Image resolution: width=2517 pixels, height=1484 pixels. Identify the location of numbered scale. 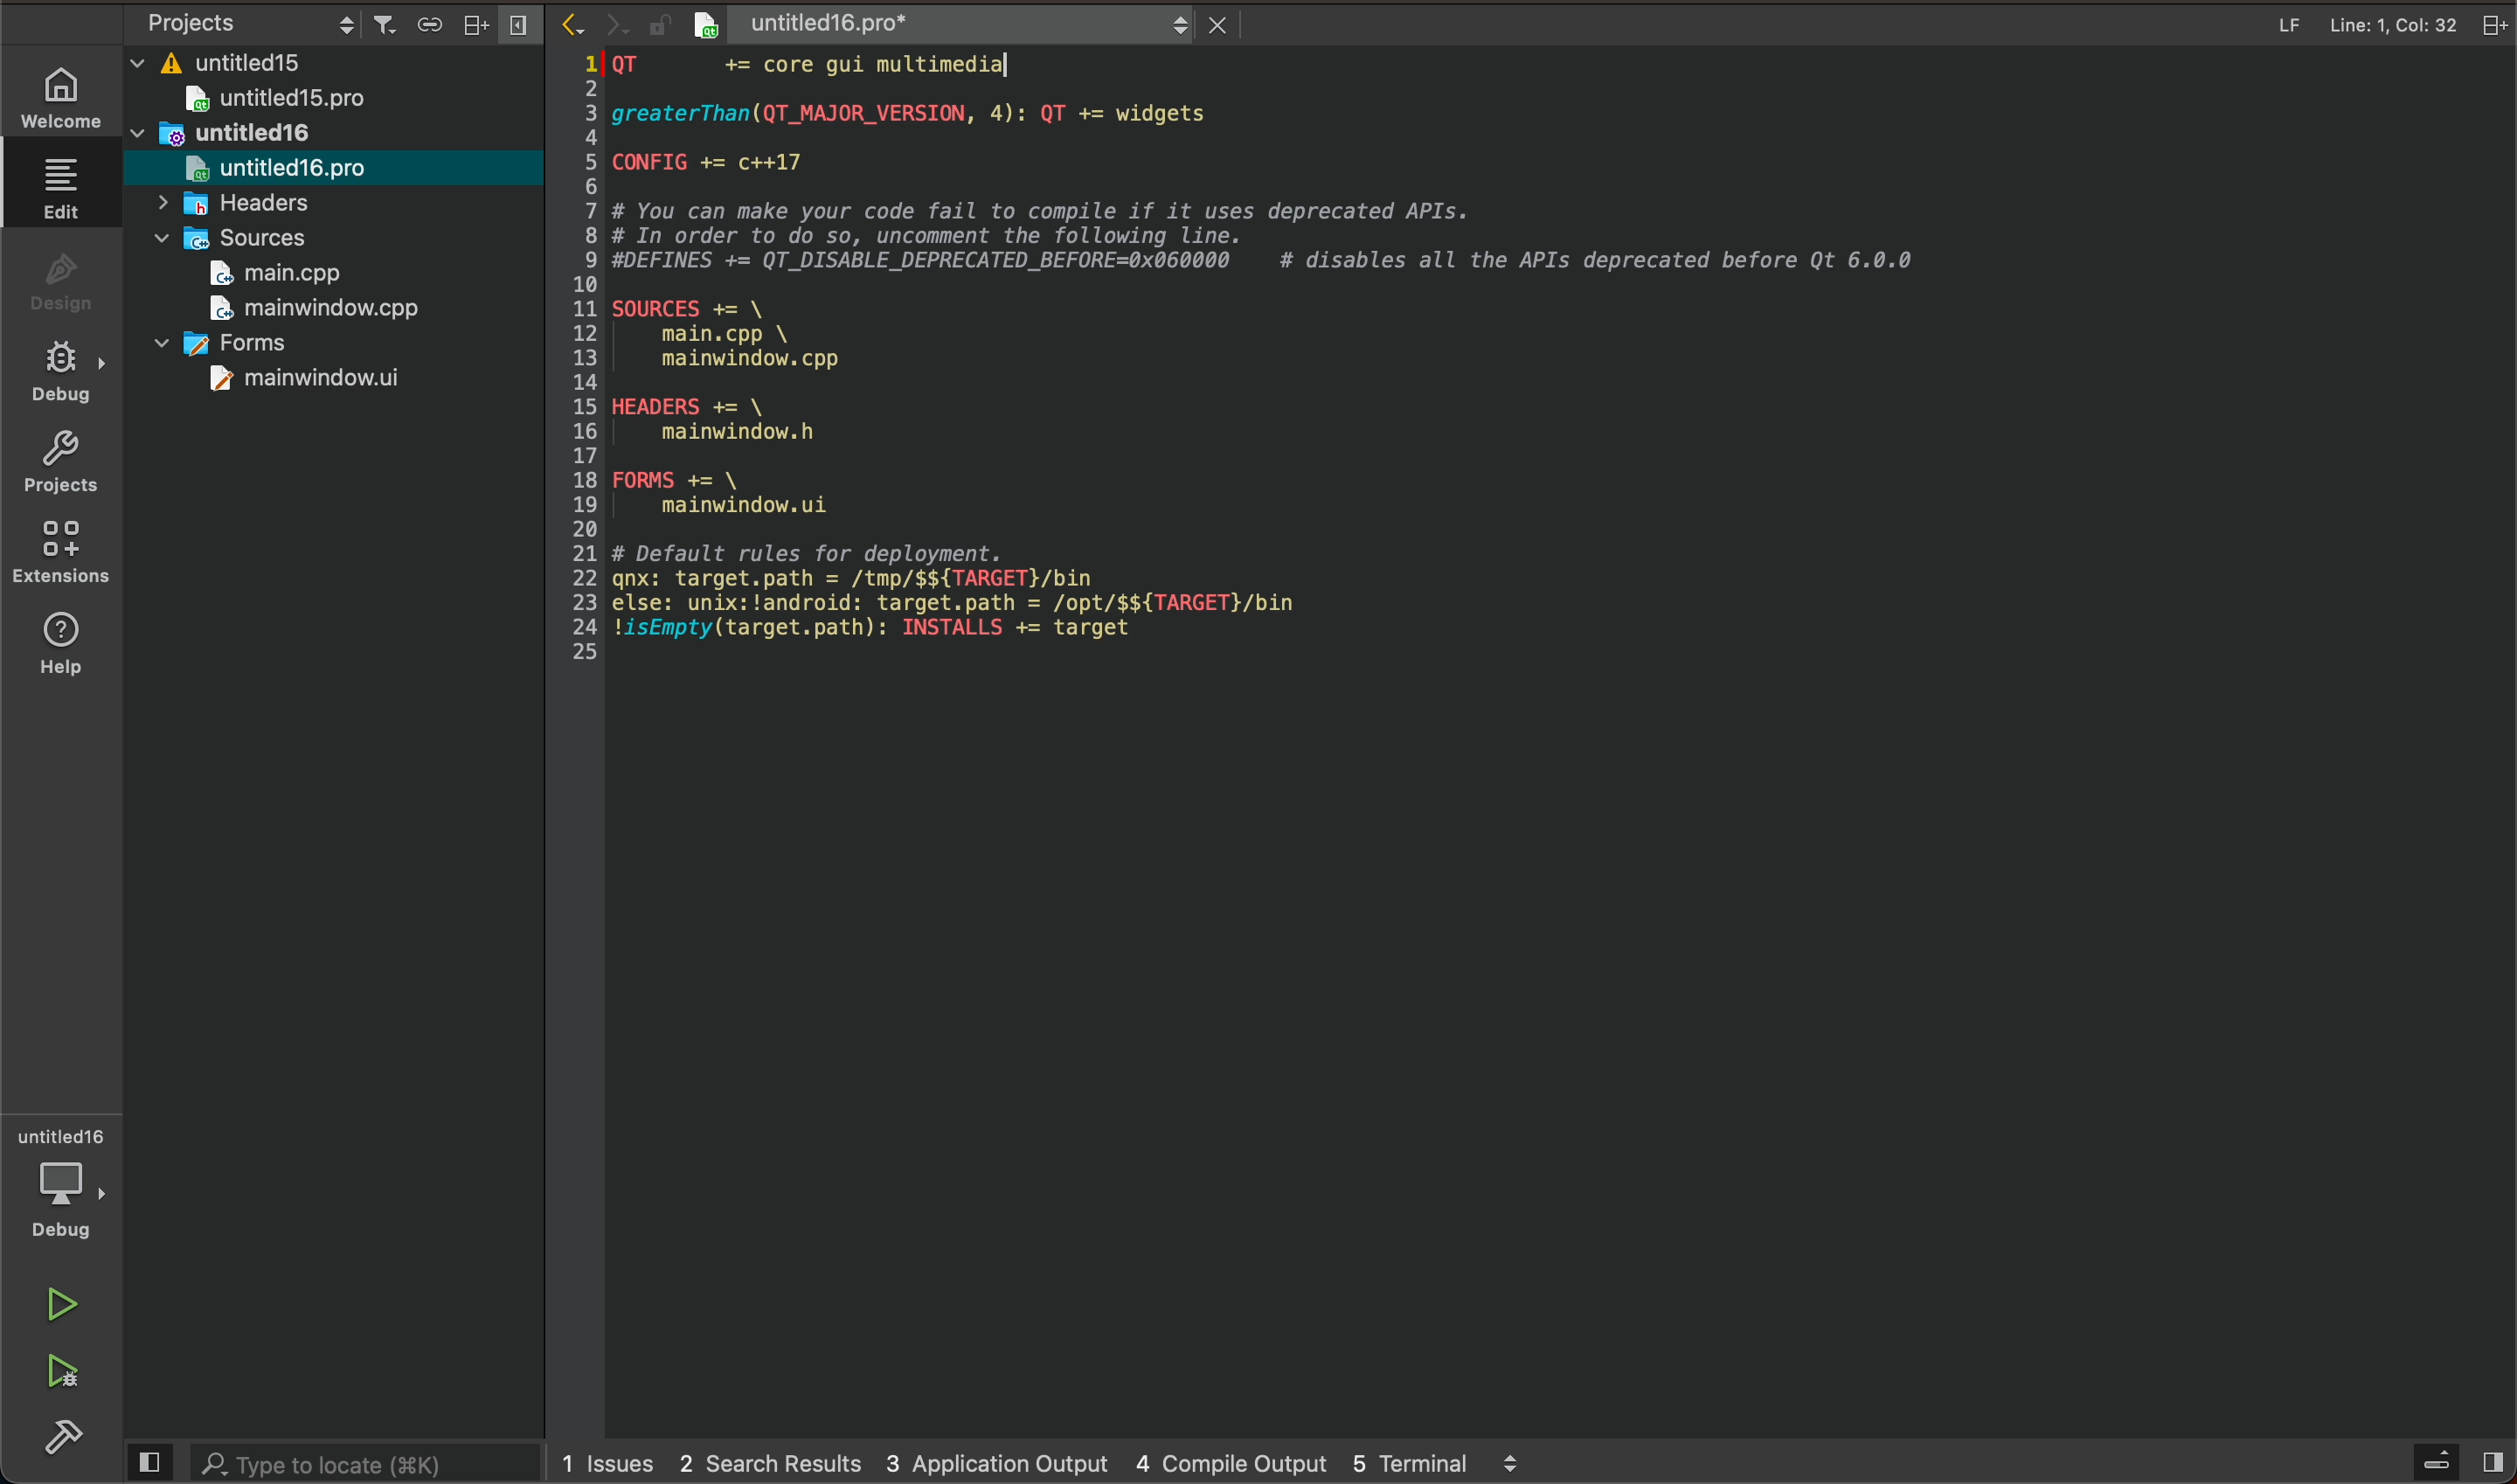
(582, 359).